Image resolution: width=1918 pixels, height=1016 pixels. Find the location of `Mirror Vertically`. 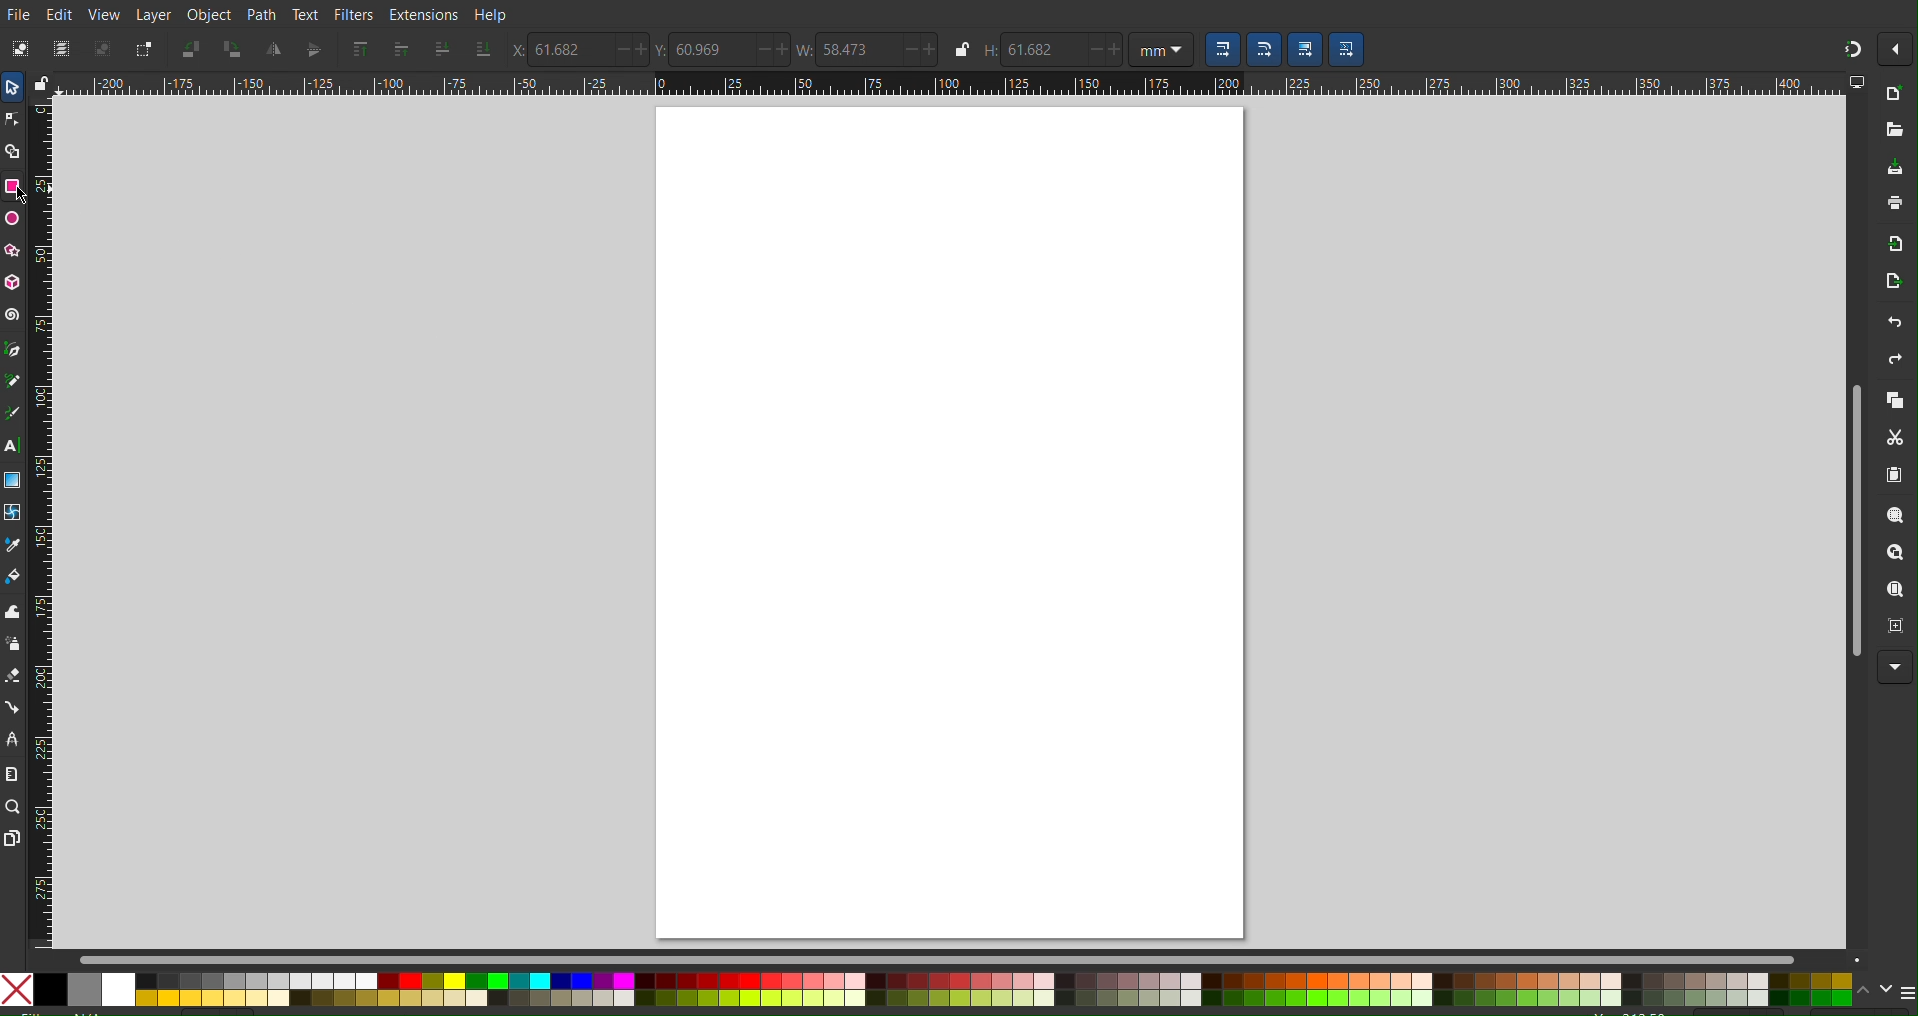

Mirror Vertically is located at coordinates (273, 52).